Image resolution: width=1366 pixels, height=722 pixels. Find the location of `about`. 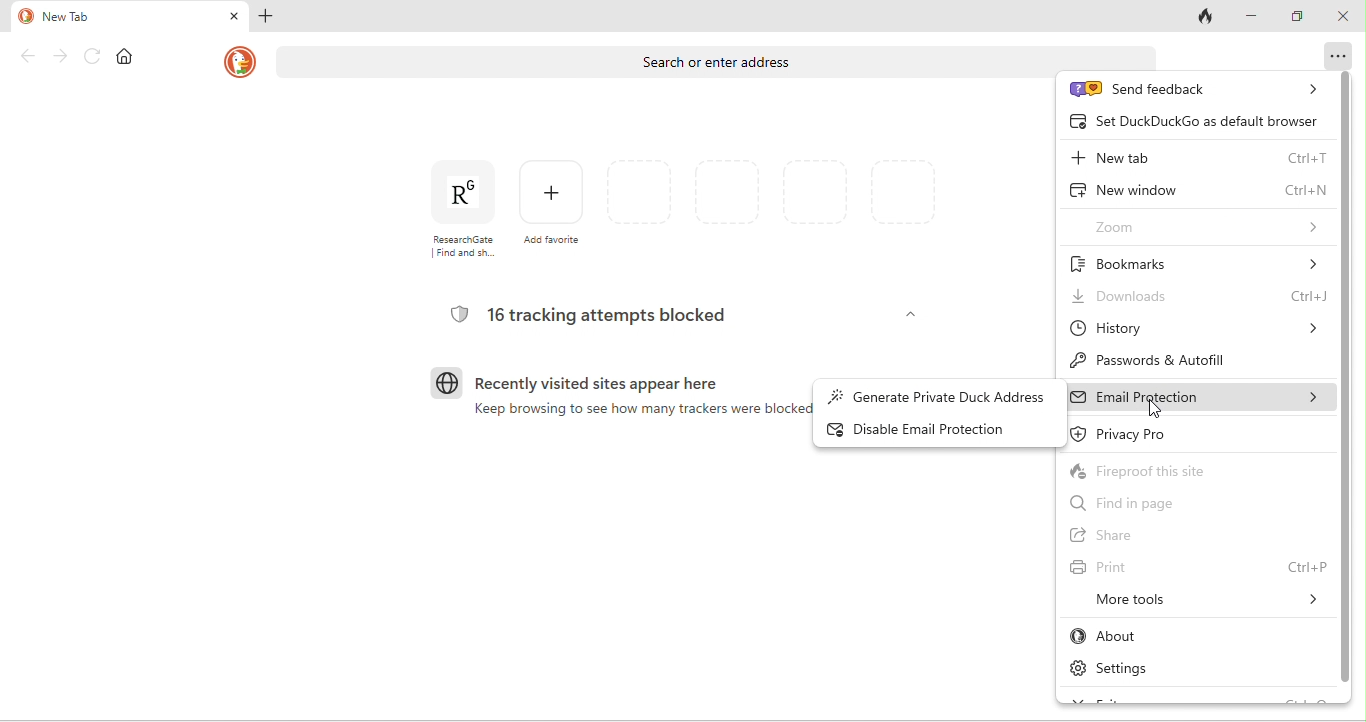

about is located at coordinates (1142, 636).